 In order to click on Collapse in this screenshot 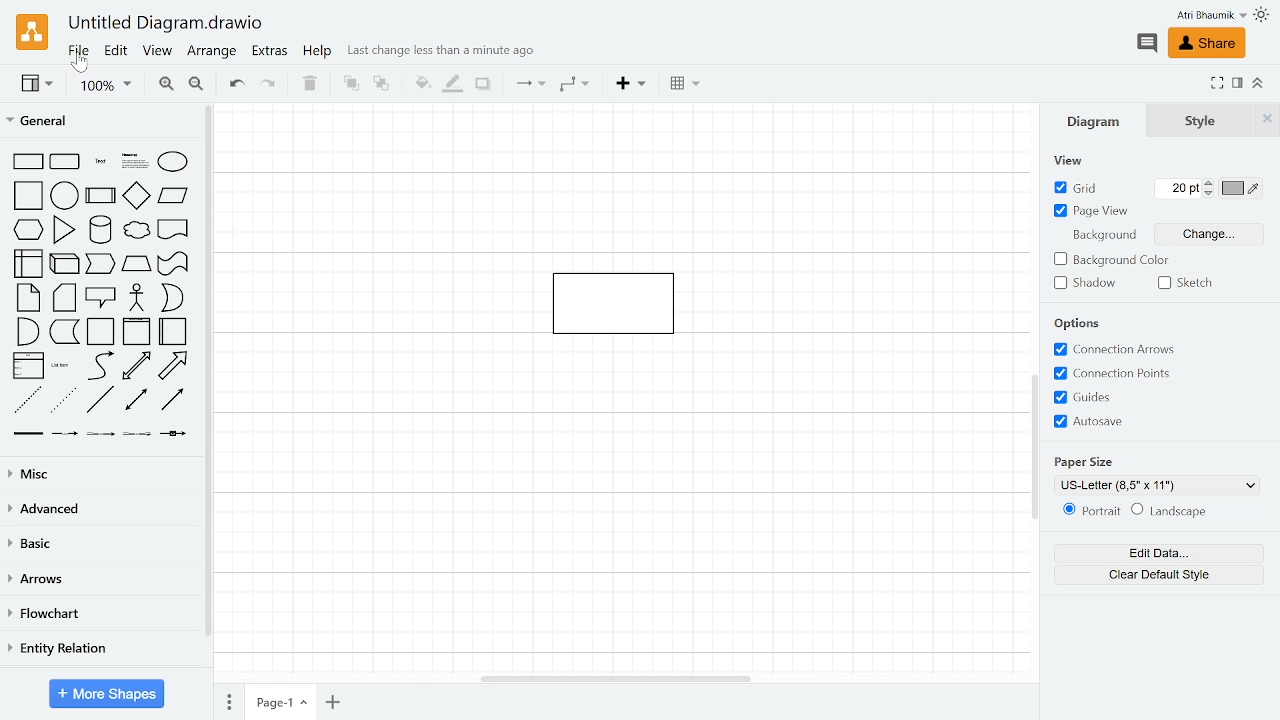, I will do `click(1258, 84)`.